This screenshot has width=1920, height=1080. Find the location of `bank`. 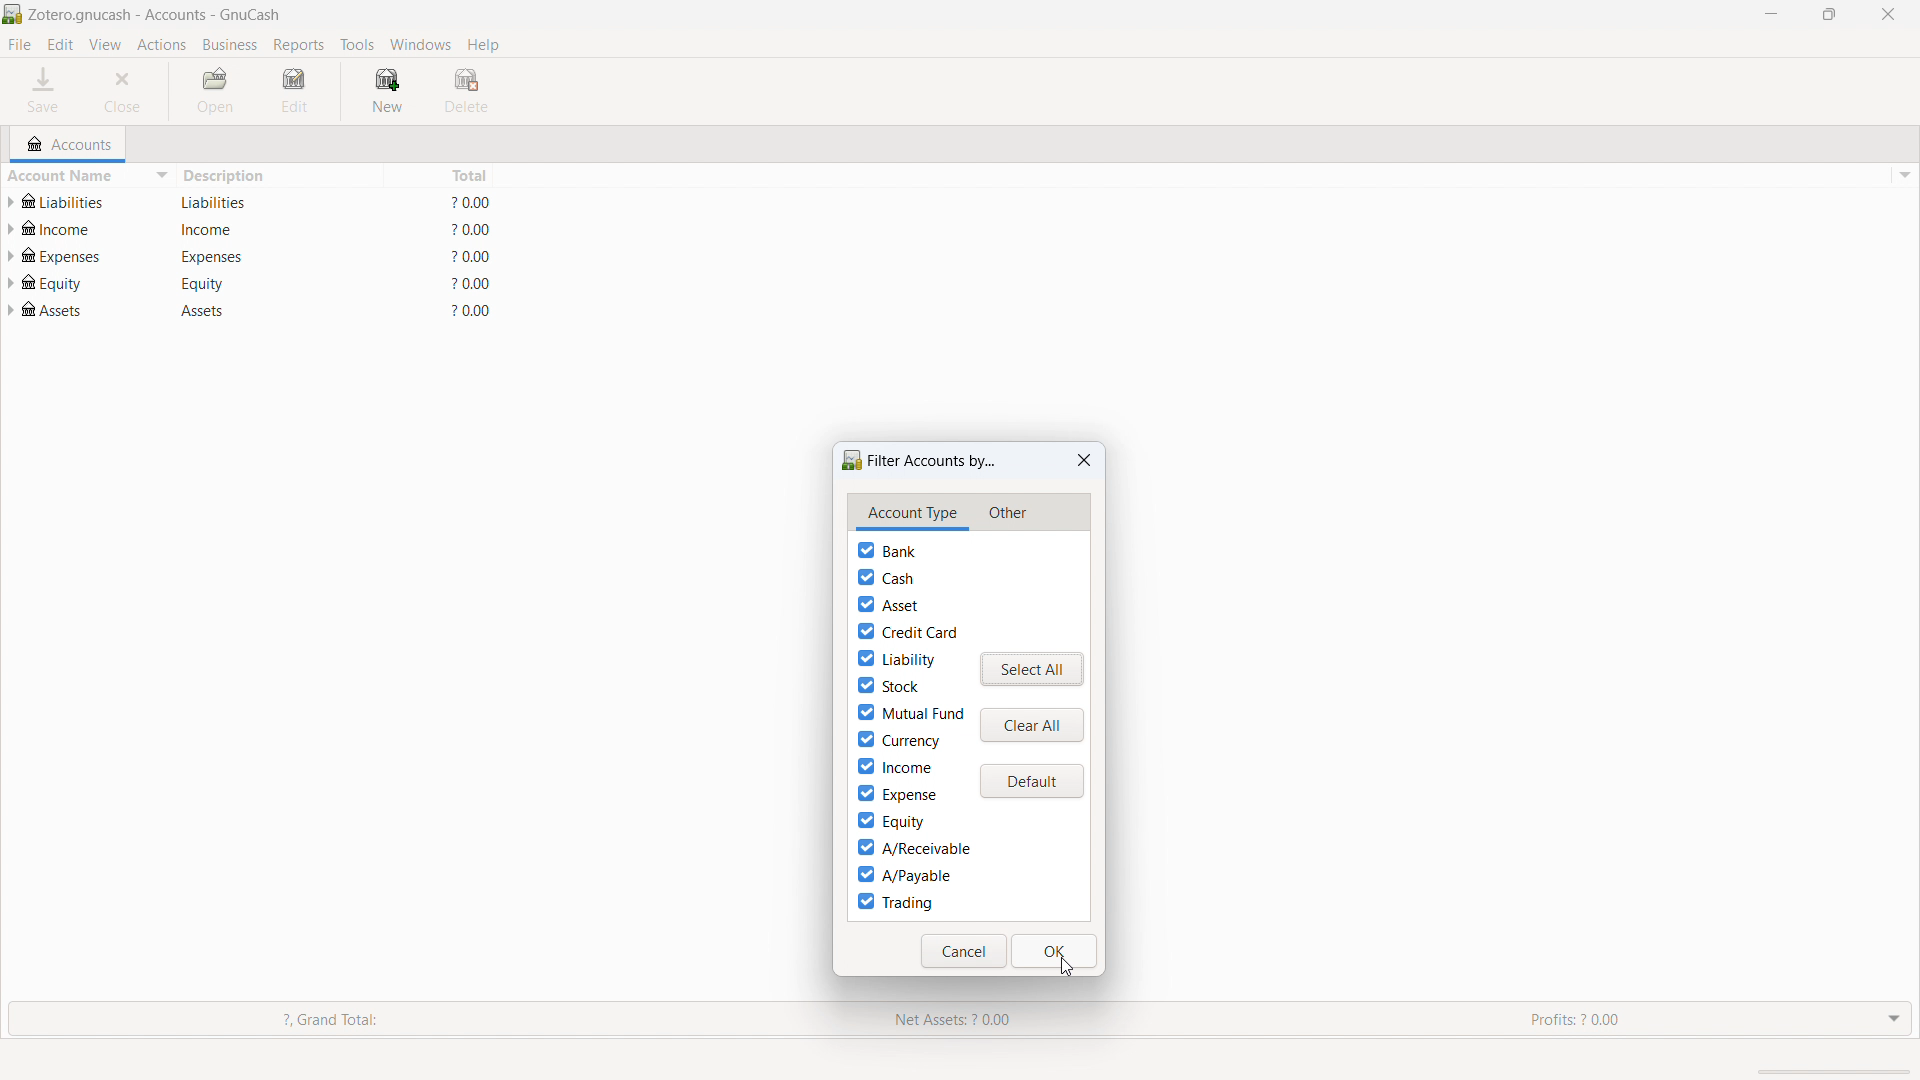

bank is located at coordinates (889, 550).